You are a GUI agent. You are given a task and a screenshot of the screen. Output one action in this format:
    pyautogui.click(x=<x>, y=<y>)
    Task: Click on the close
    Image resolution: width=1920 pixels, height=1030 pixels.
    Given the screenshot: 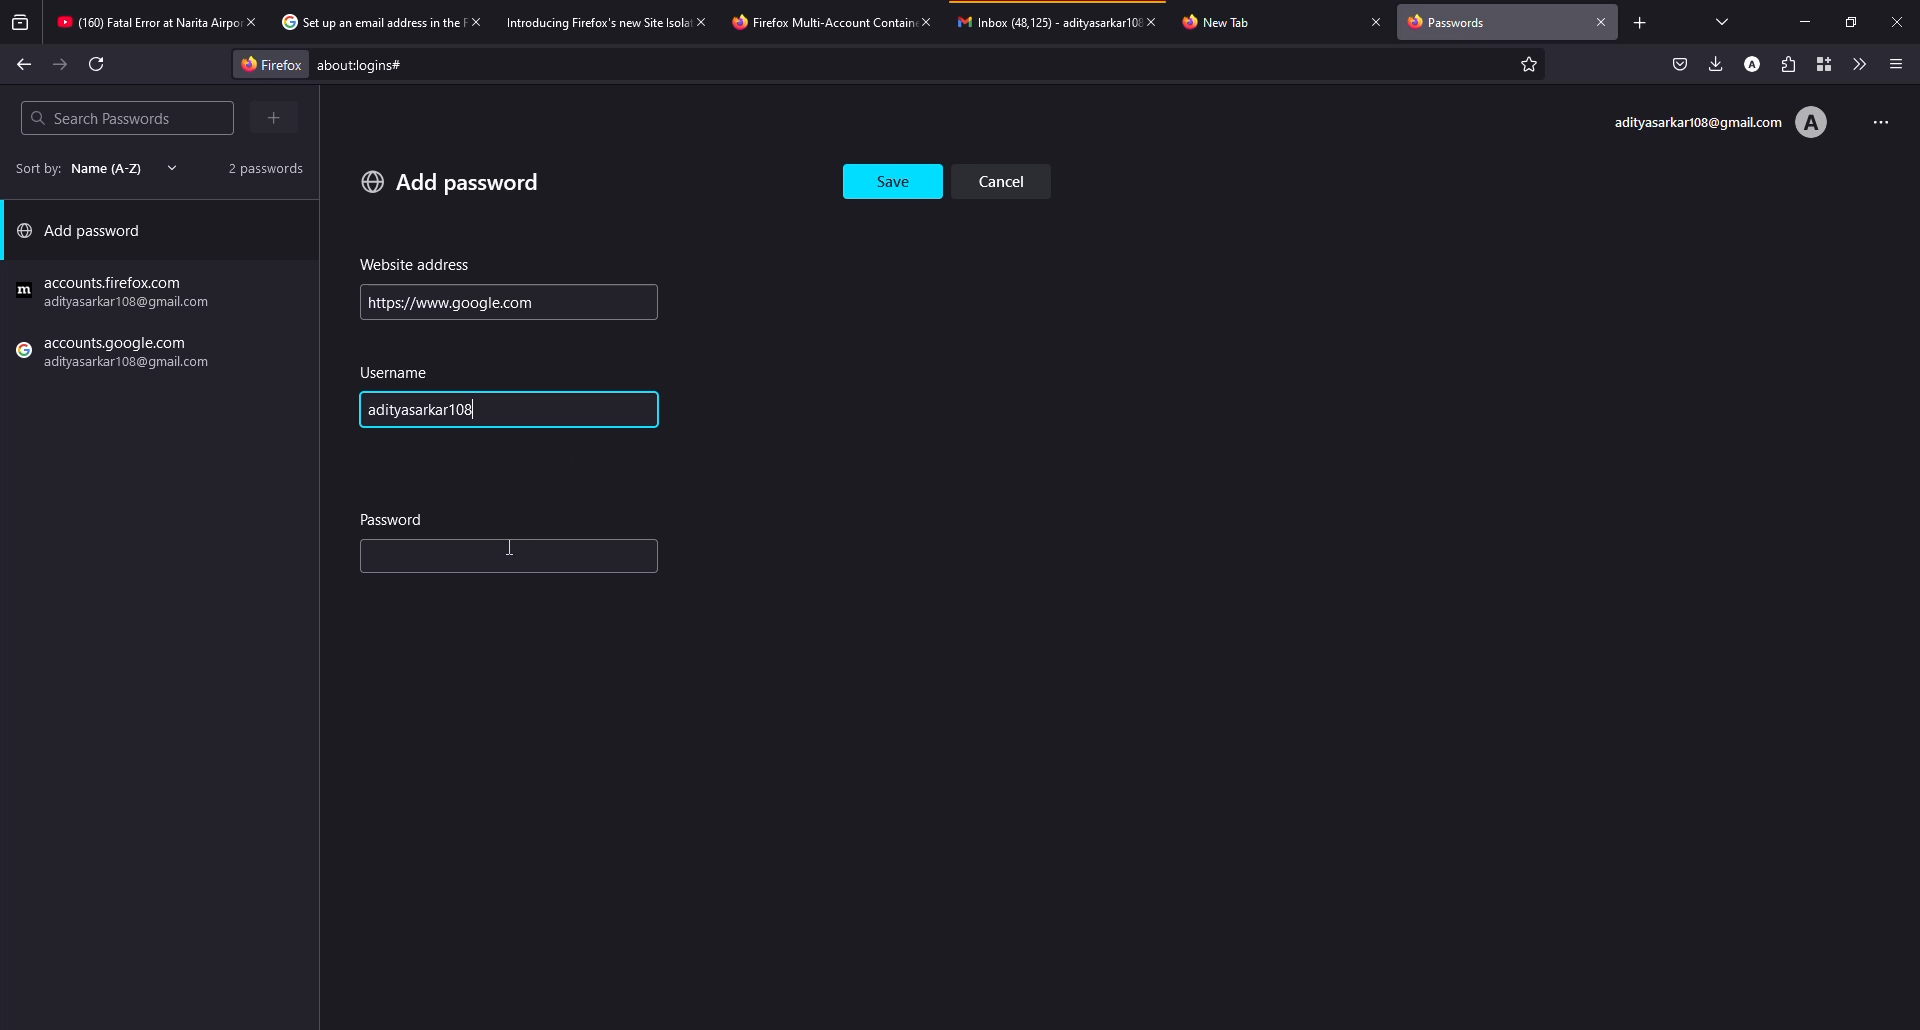 What is the action you would take?
    pyautogui.click(x=1158, y=21)
    